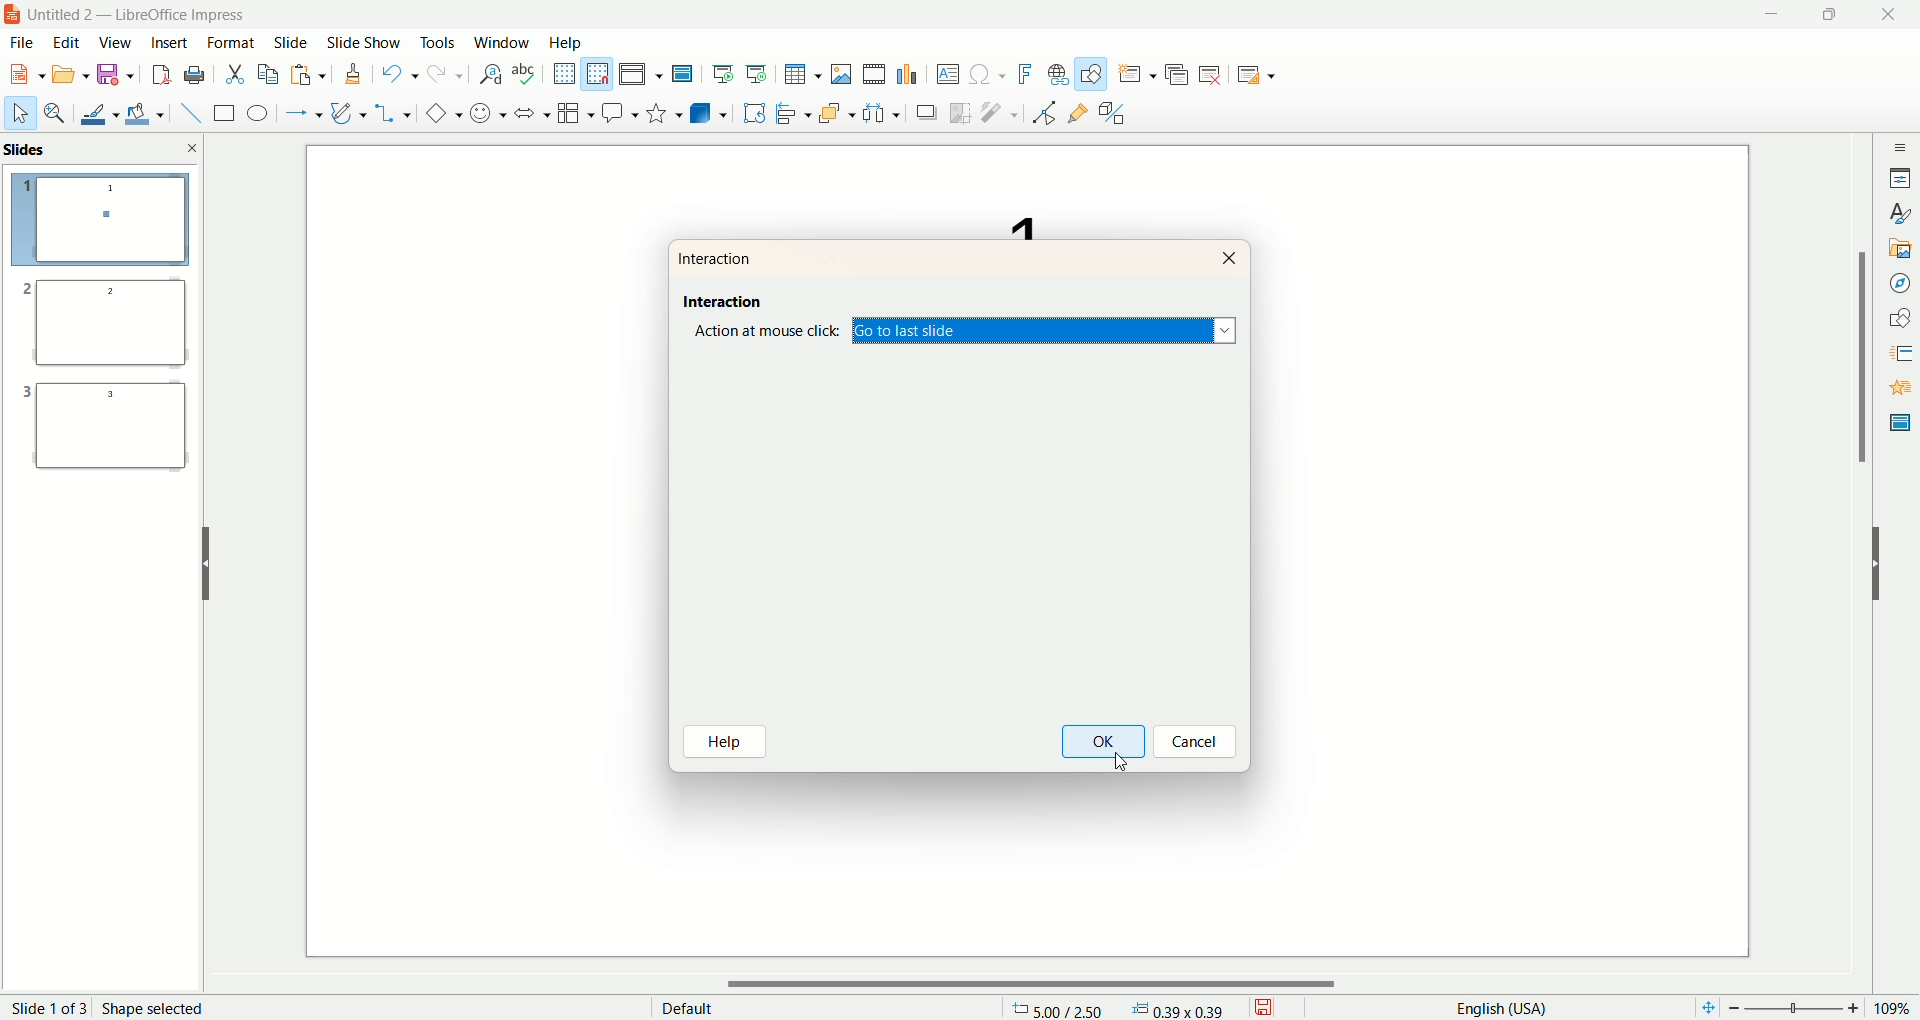 Image resolution: width=1920 pixels, height=1020 pixels. Describe the element at coordinates (929, 114) in the screenshot. I see `shadow` at that location.